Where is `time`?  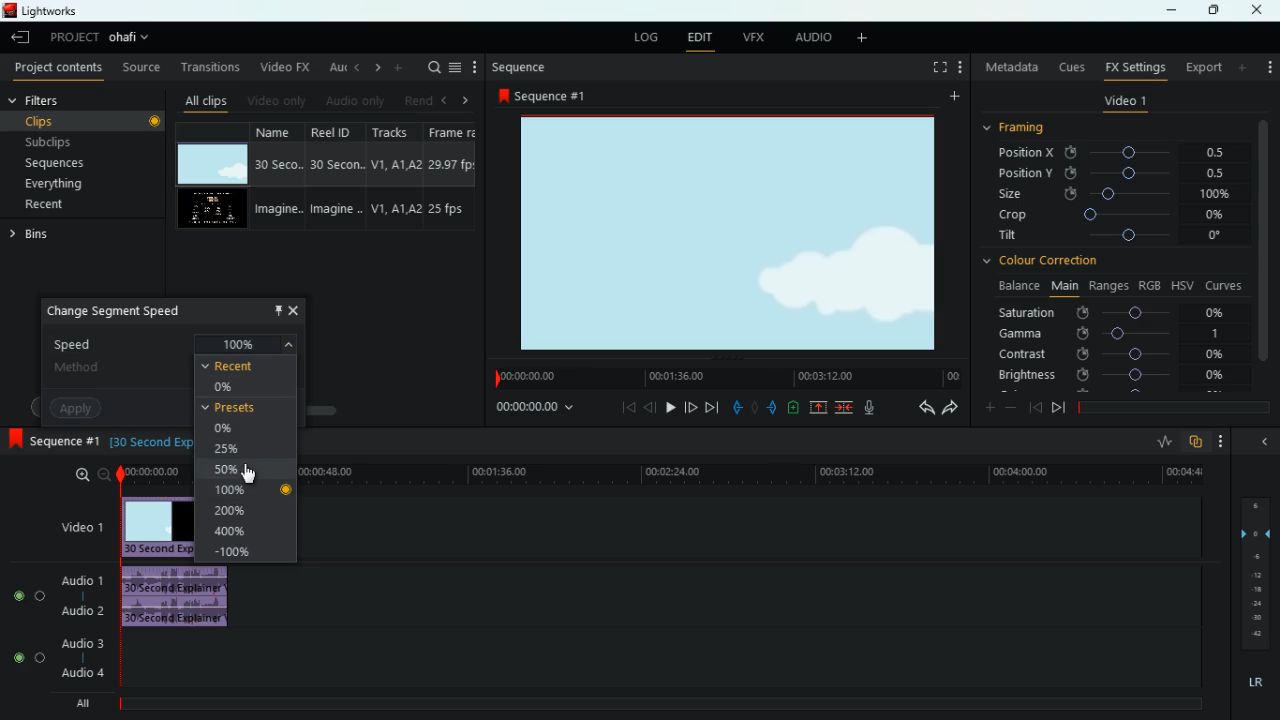
time is located at coordinates (758, 474).